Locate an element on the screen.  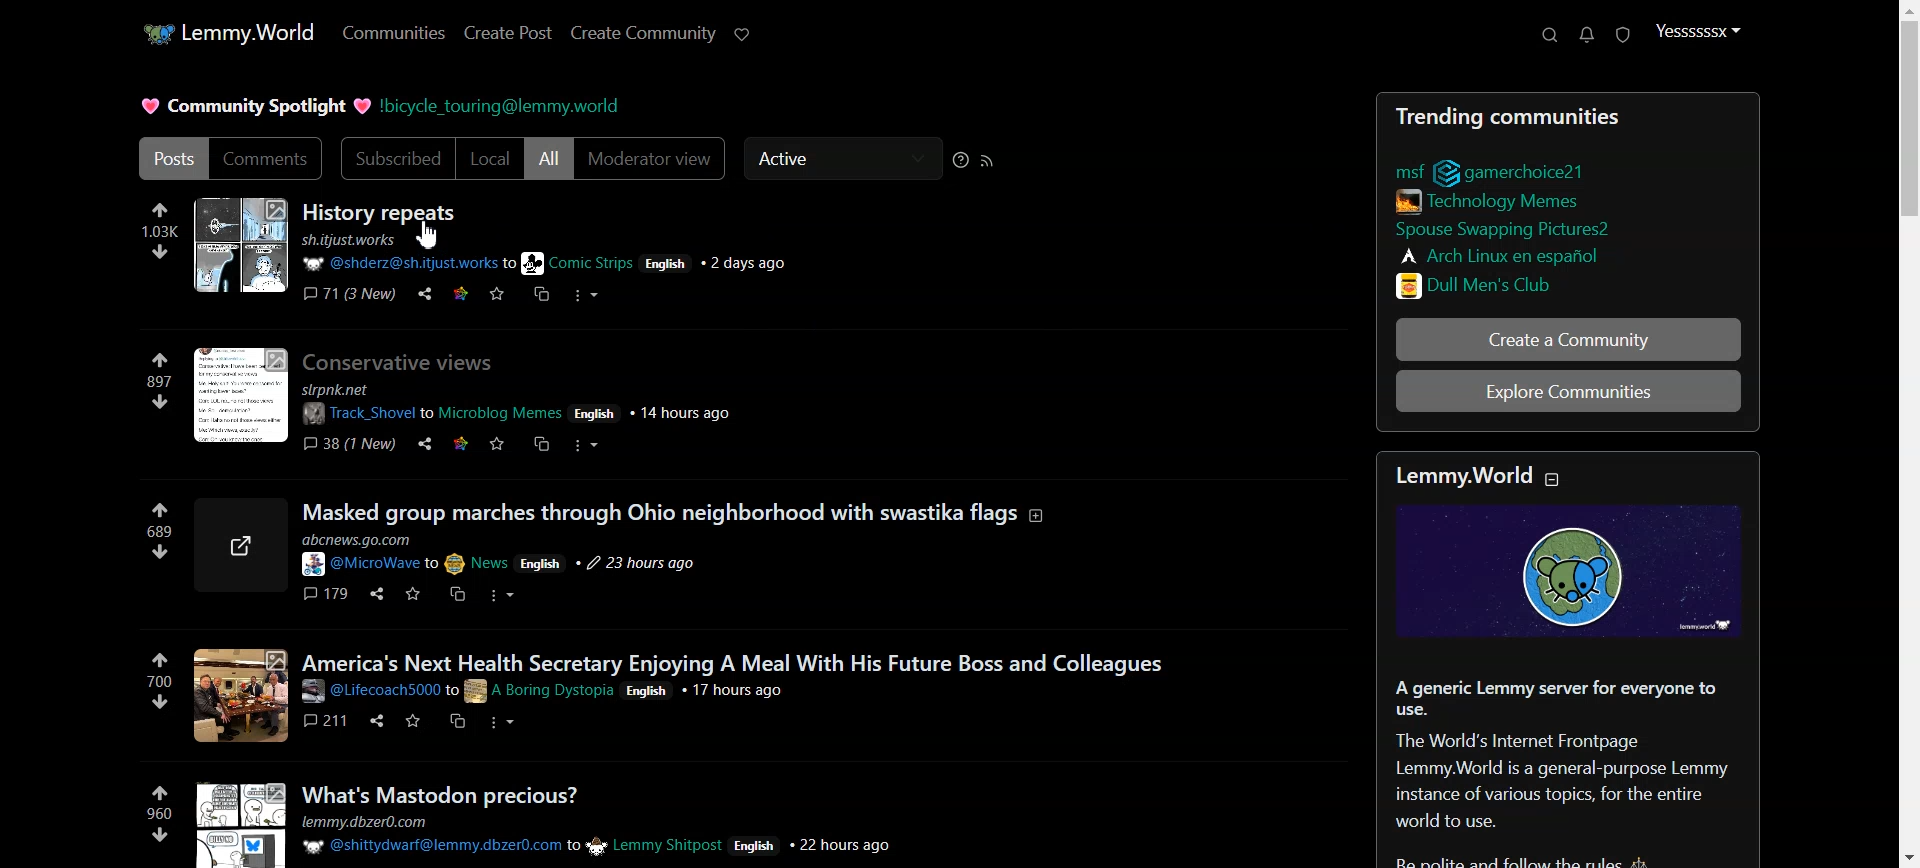
More is located at coordinates (506, 727).